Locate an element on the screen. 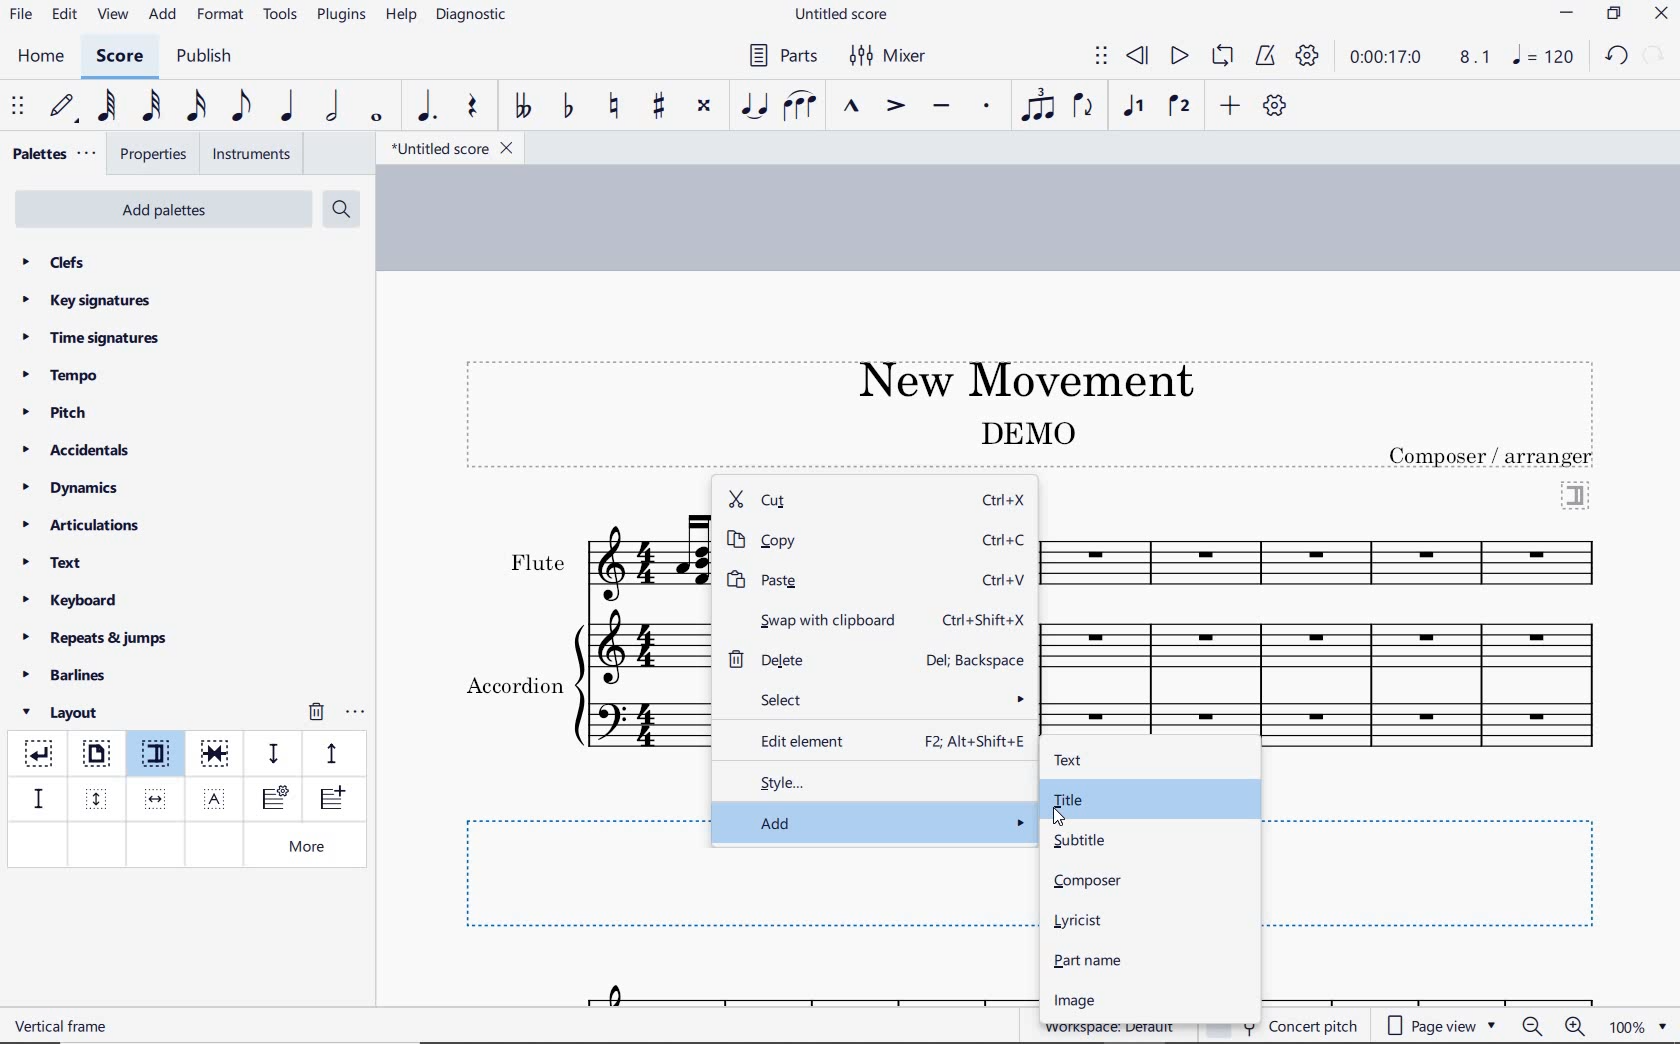  redo is located at coordinates (1616, 55).